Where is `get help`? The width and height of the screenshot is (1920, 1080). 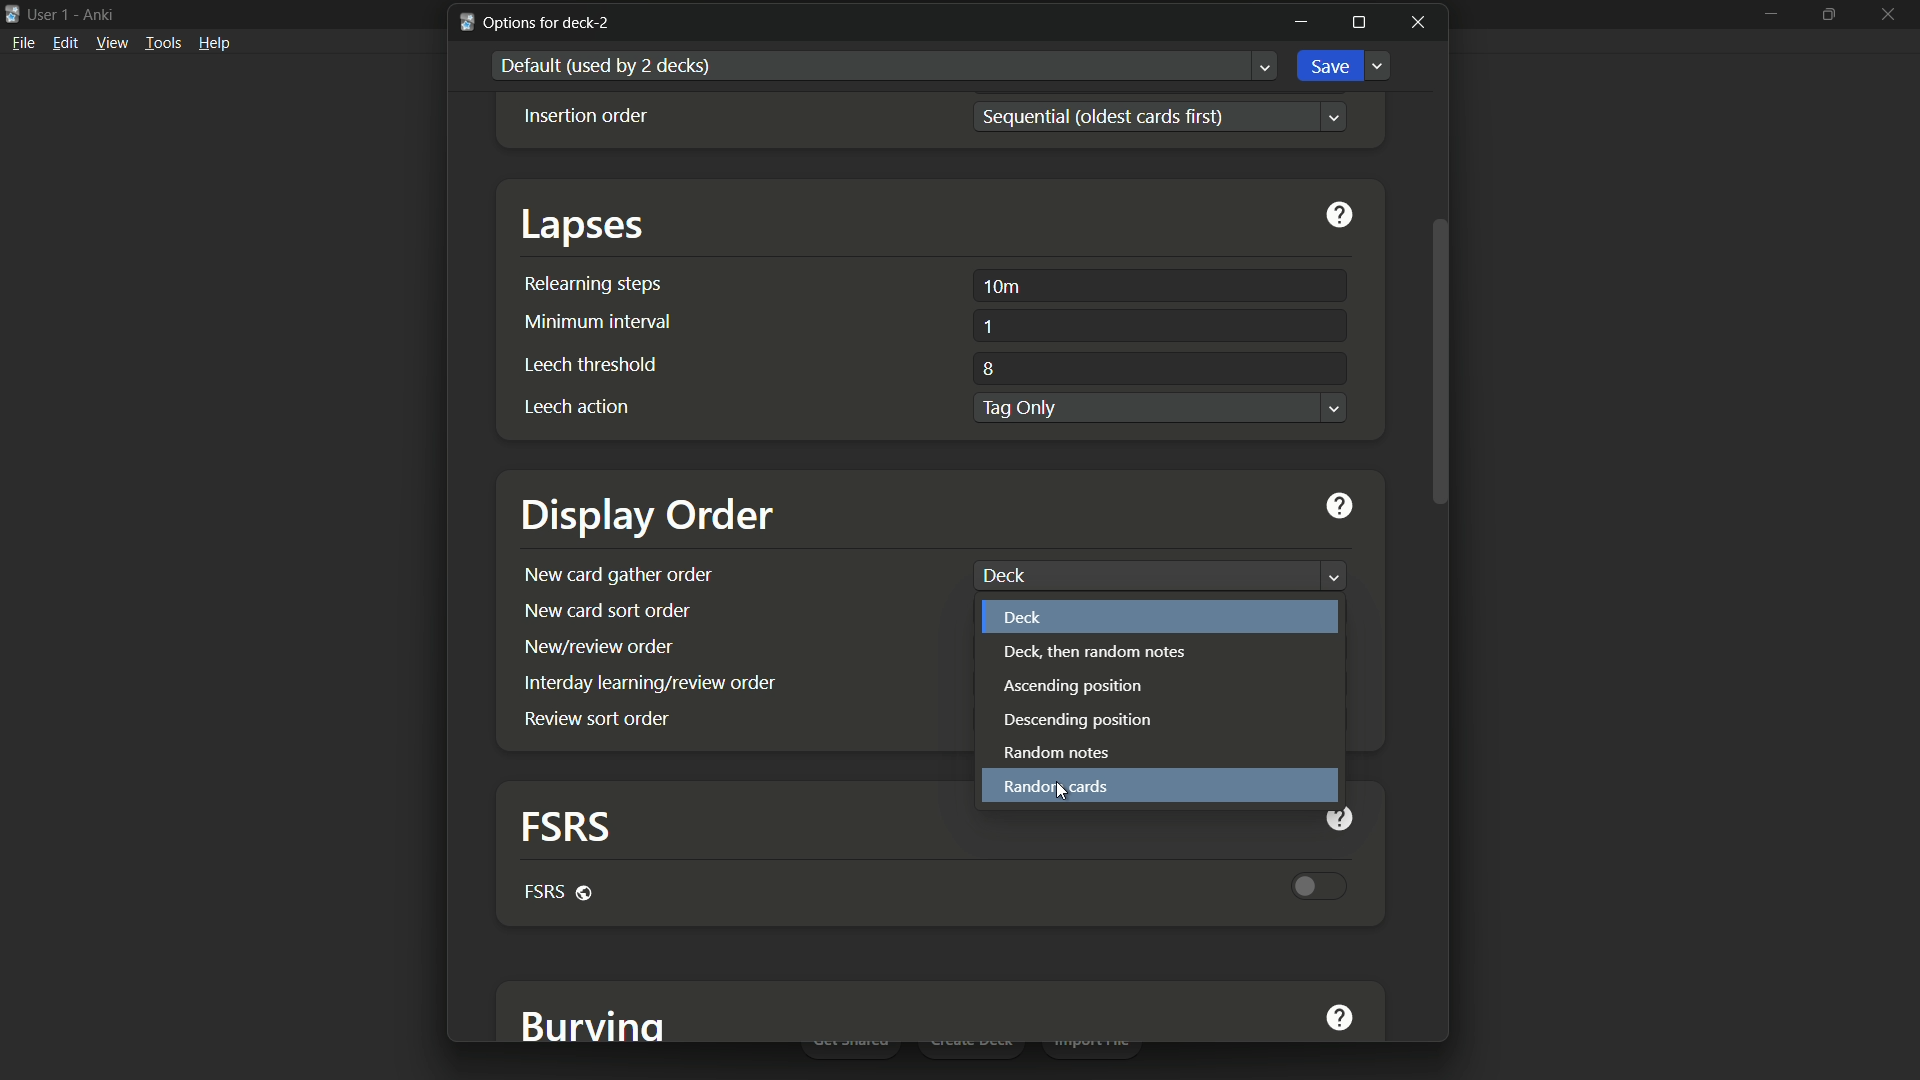
get help is located at coordinates (1342, 504).